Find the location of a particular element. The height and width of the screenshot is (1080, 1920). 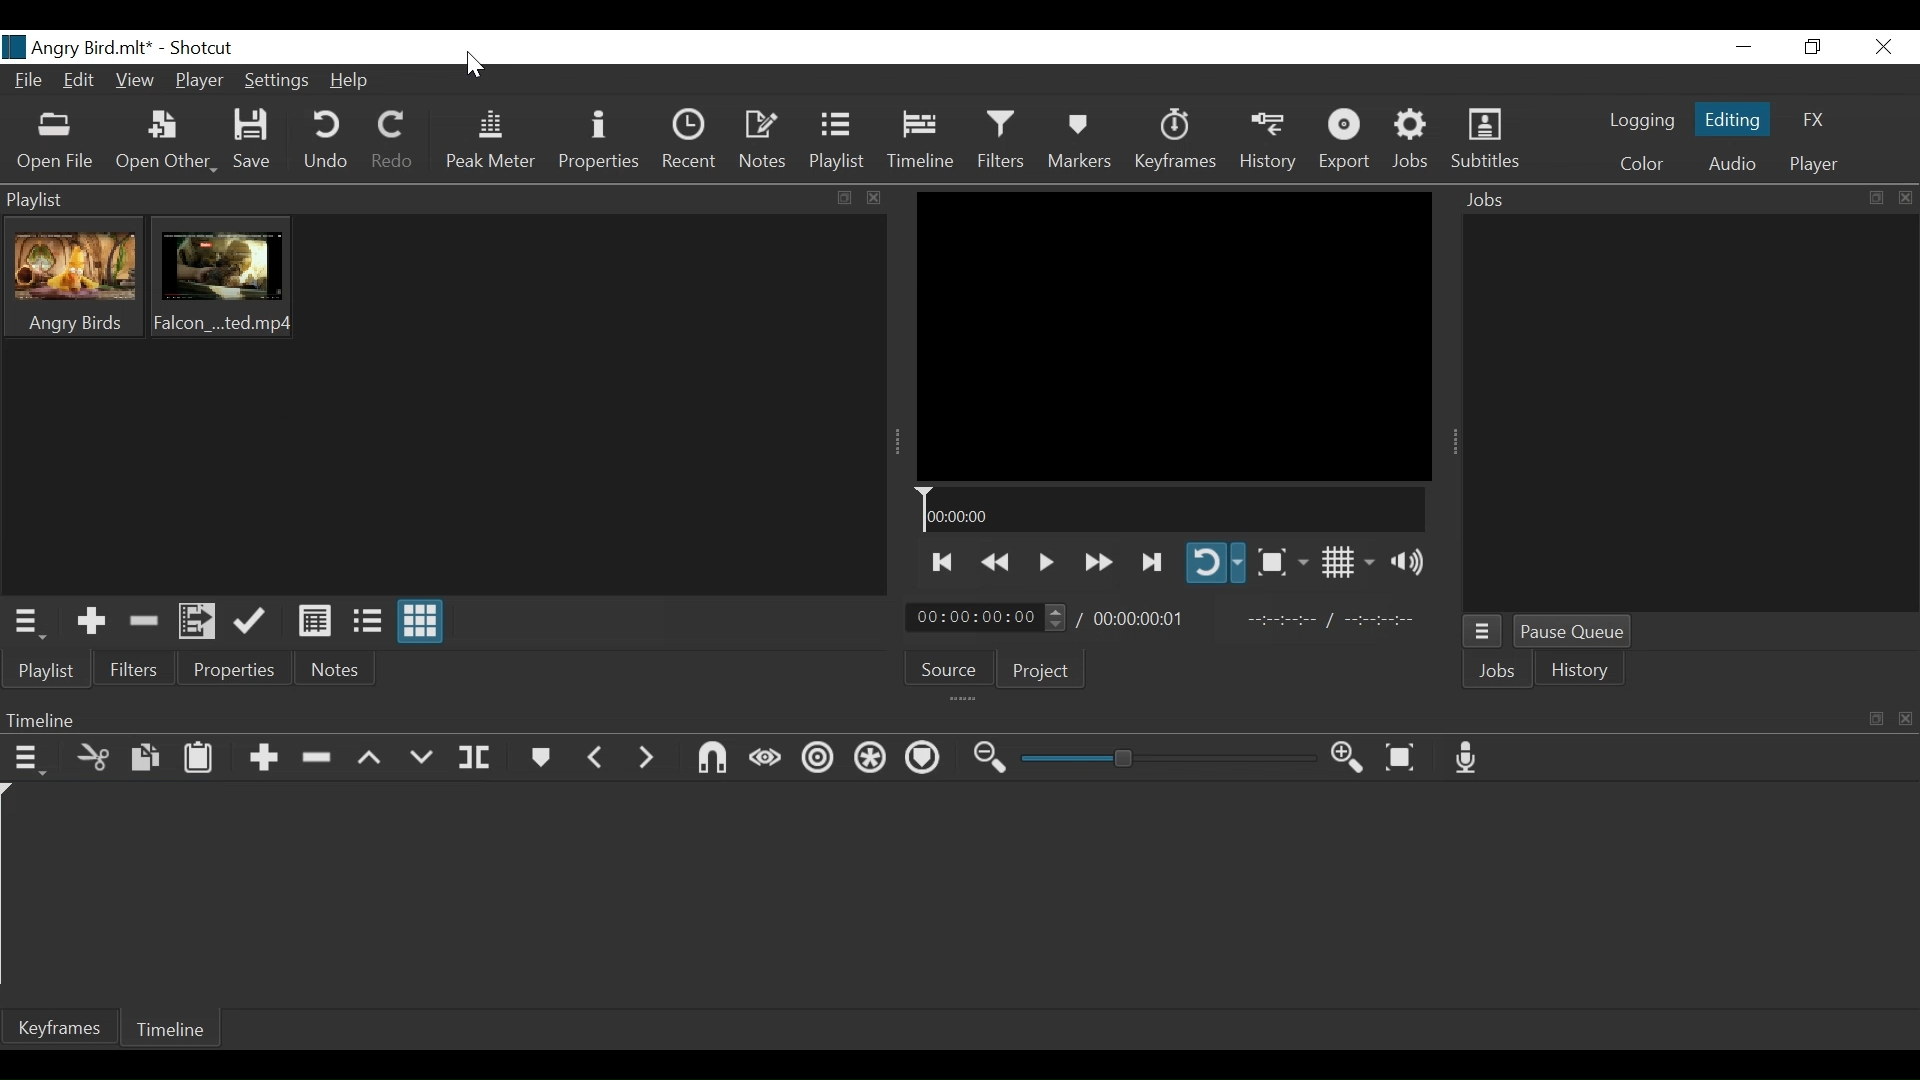

Ripple is located at coordinates (819, 762).